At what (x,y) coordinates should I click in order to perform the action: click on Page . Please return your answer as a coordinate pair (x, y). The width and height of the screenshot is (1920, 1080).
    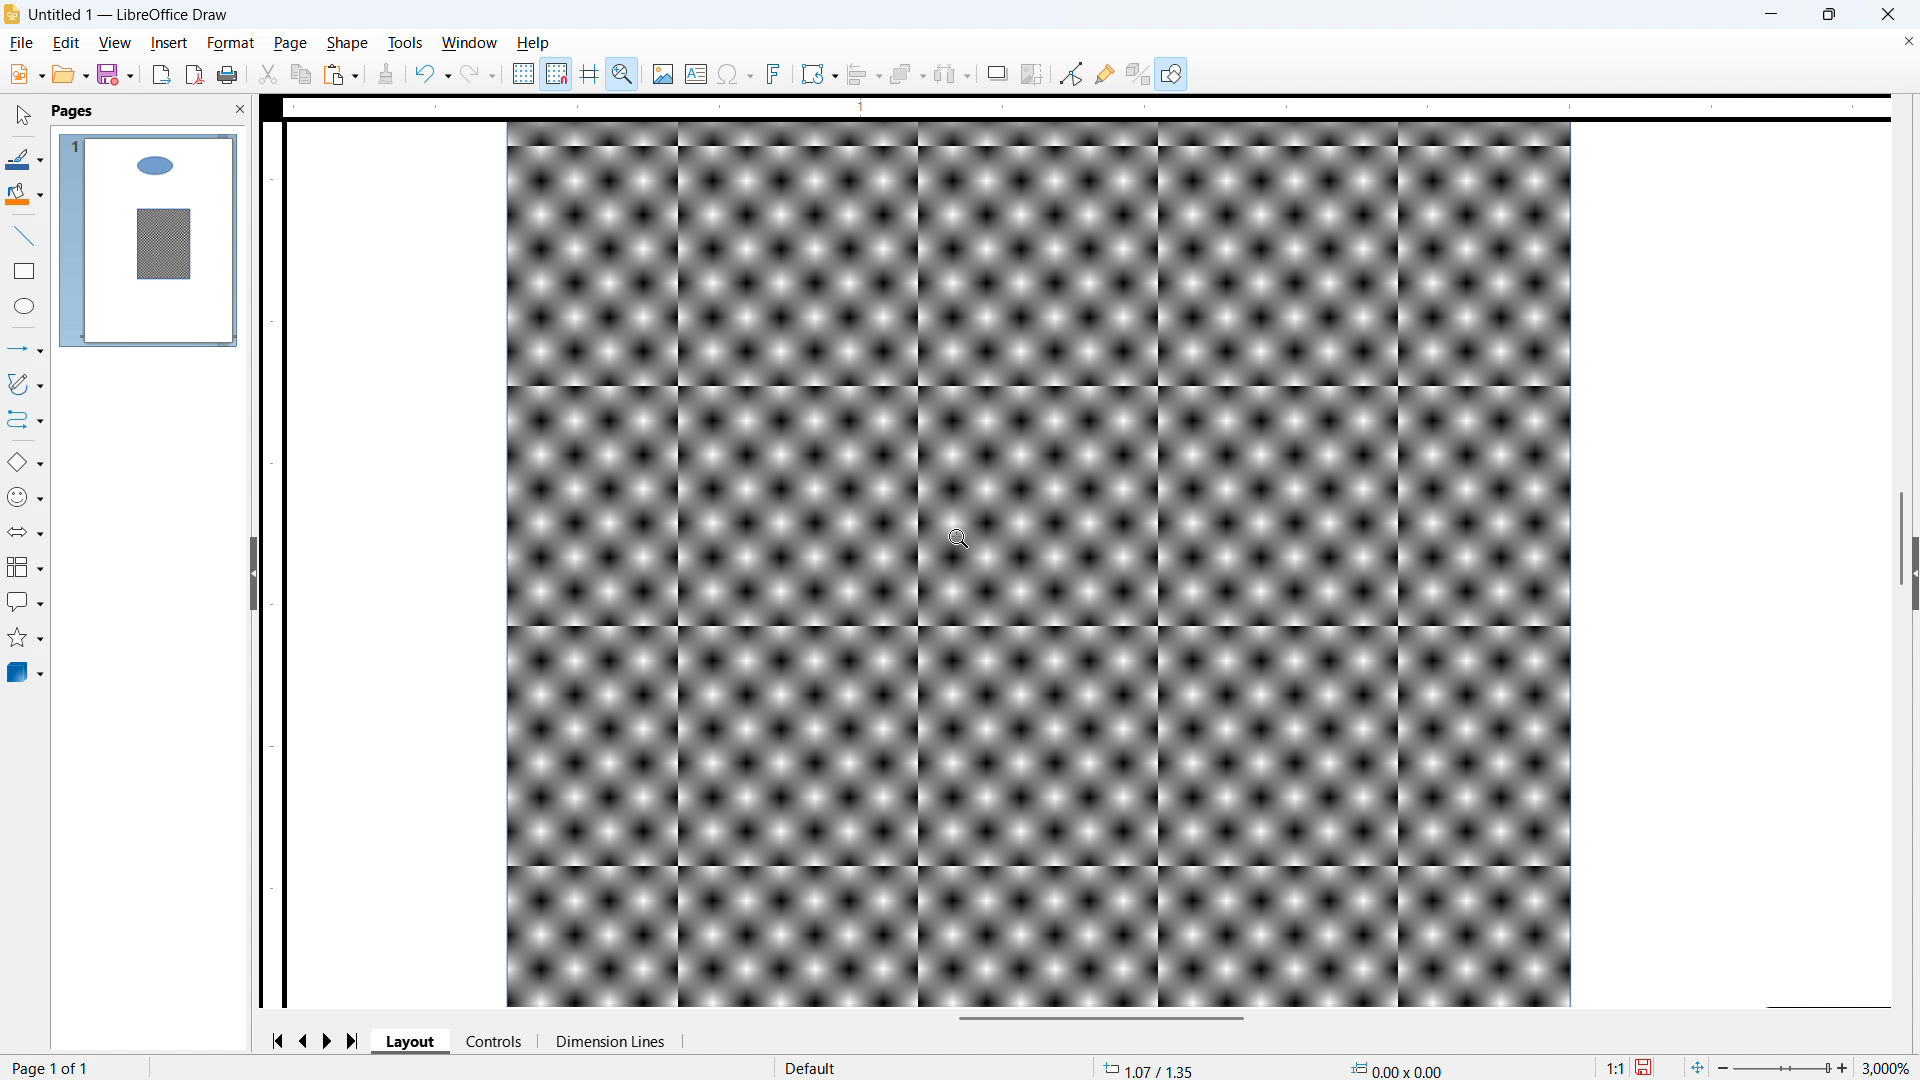
    Looking at the image, I should click on (1090, 566).